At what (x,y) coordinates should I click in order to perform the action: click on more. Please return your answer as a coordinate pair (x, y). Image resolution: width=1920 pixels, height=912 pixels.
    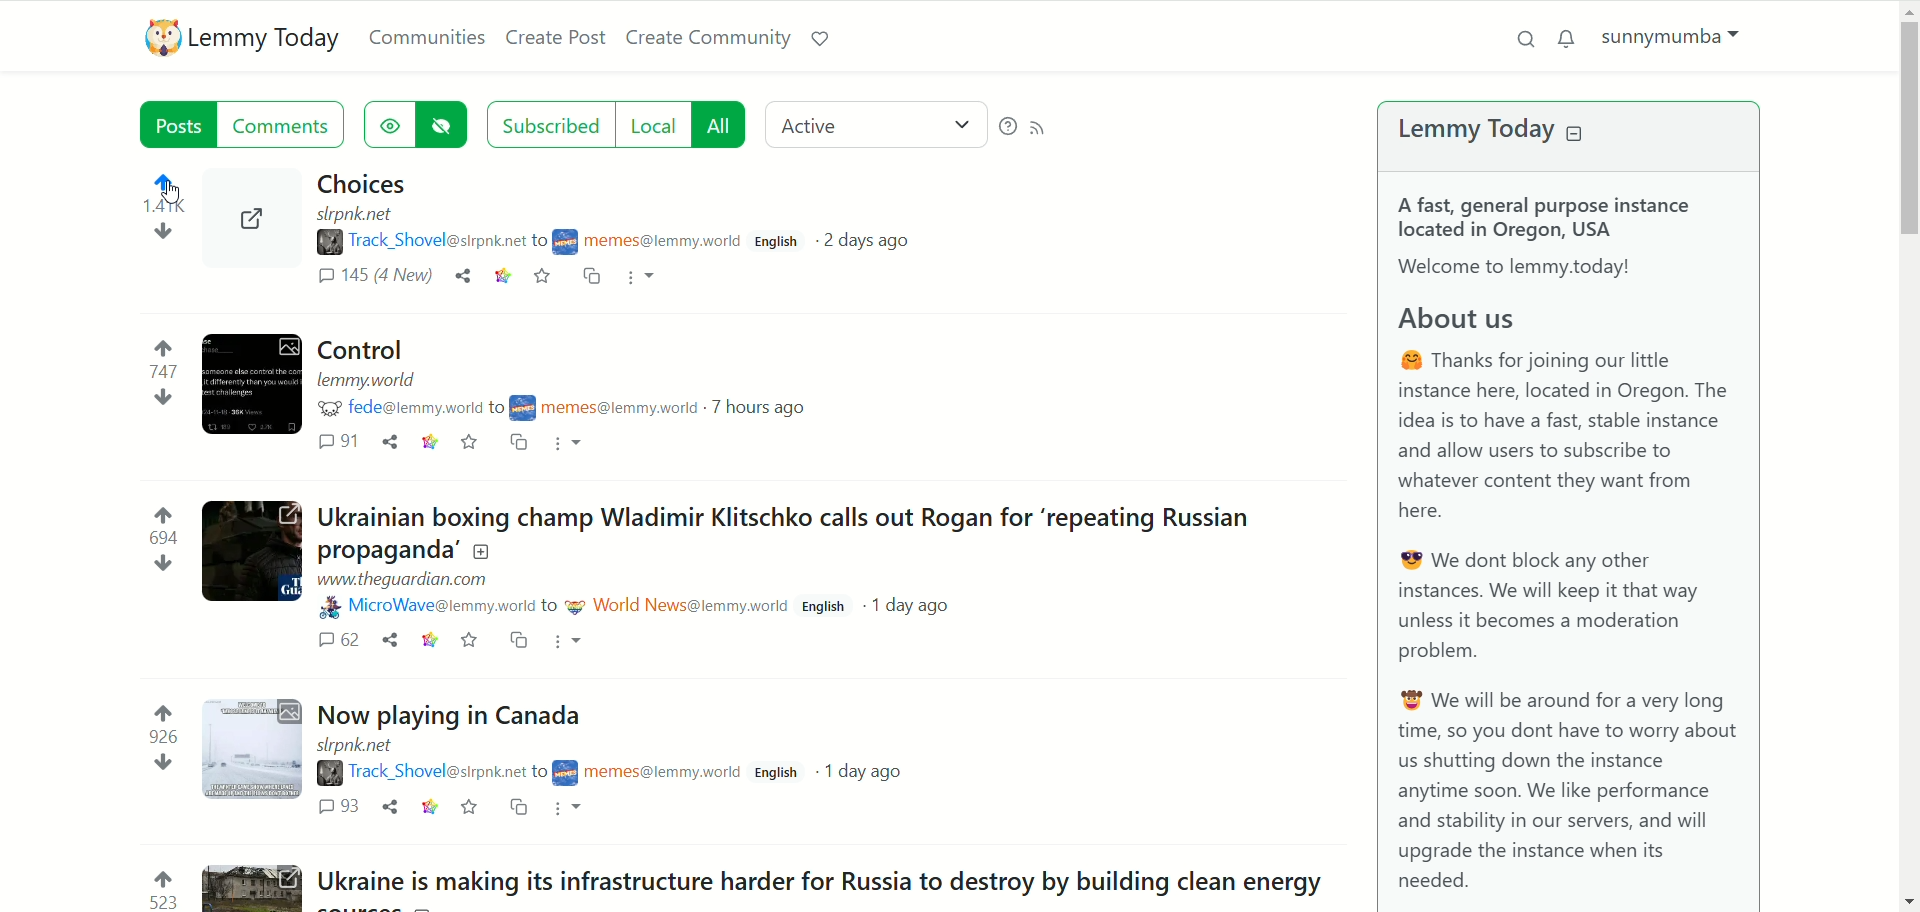
    Looking at the image, I should click on (575, 642).